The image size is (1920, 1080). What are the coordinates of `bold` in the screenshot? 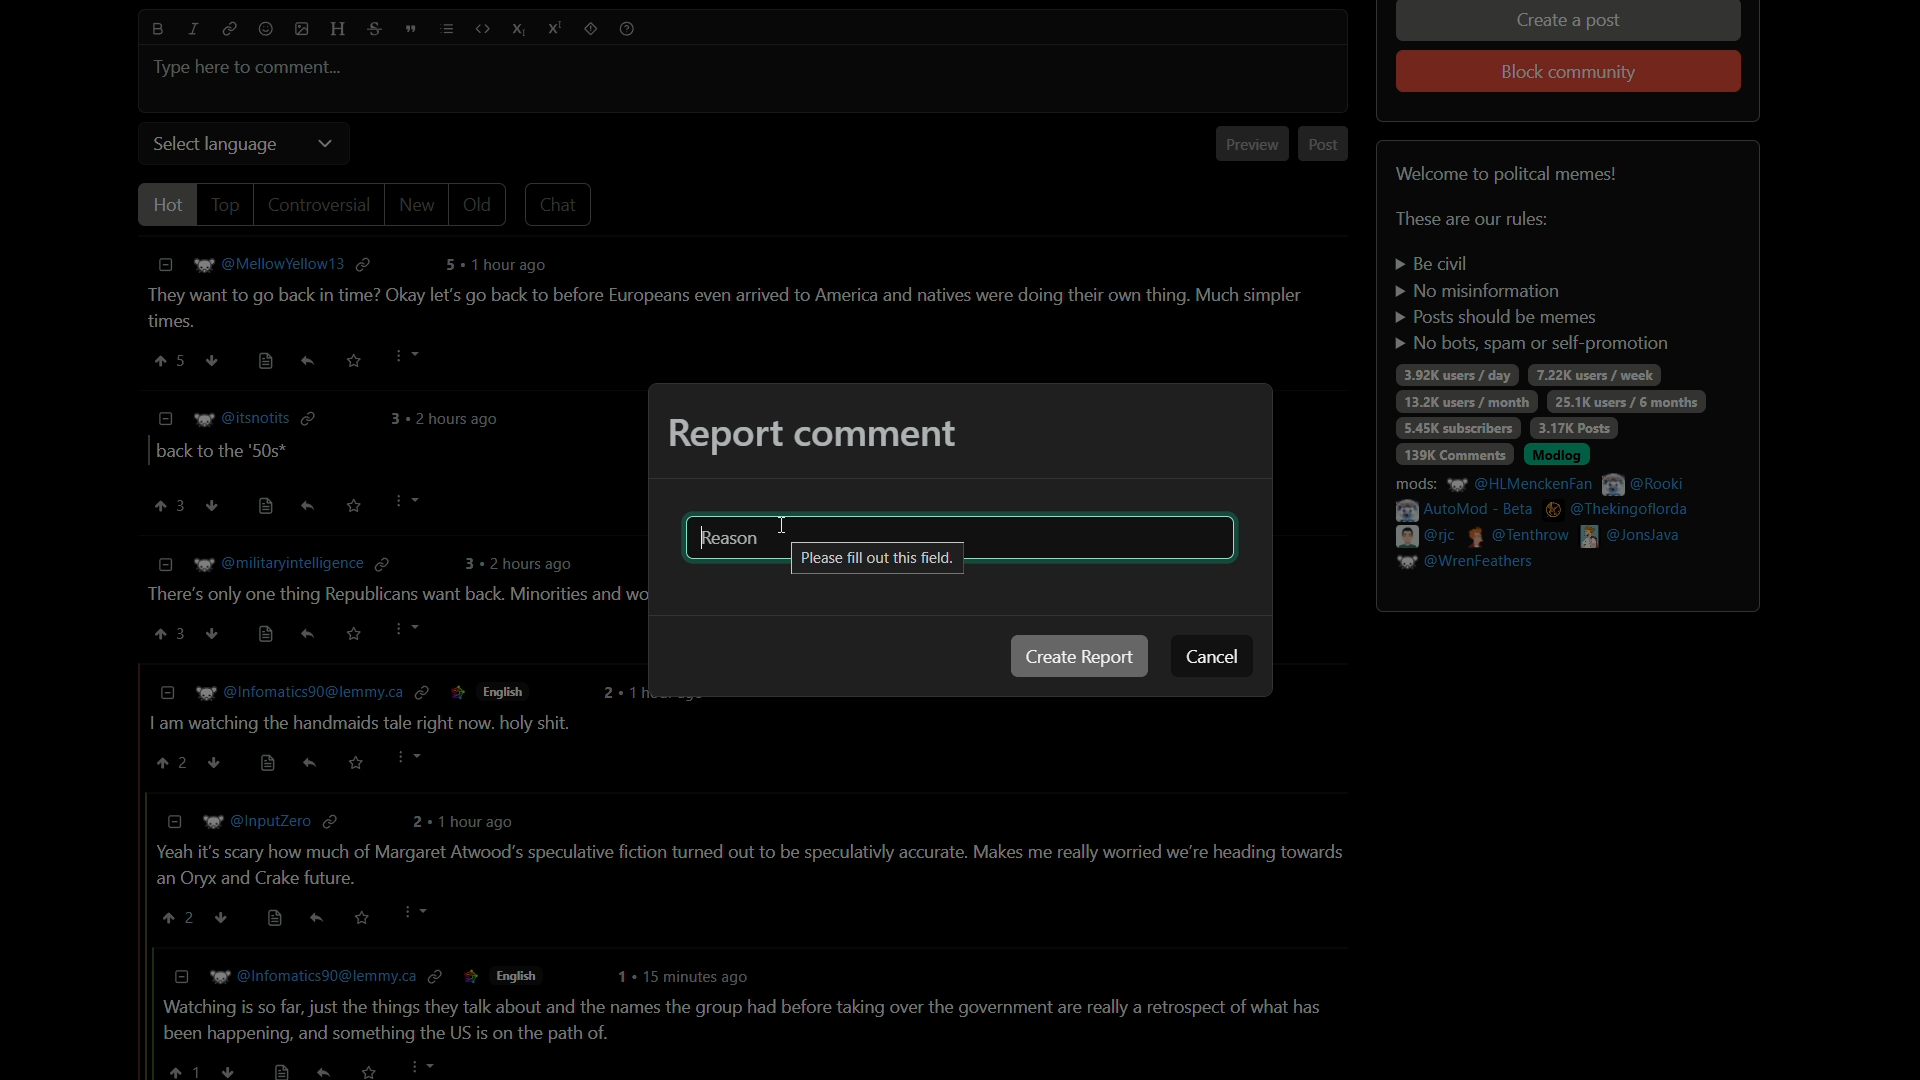 It's located at (158, 29).